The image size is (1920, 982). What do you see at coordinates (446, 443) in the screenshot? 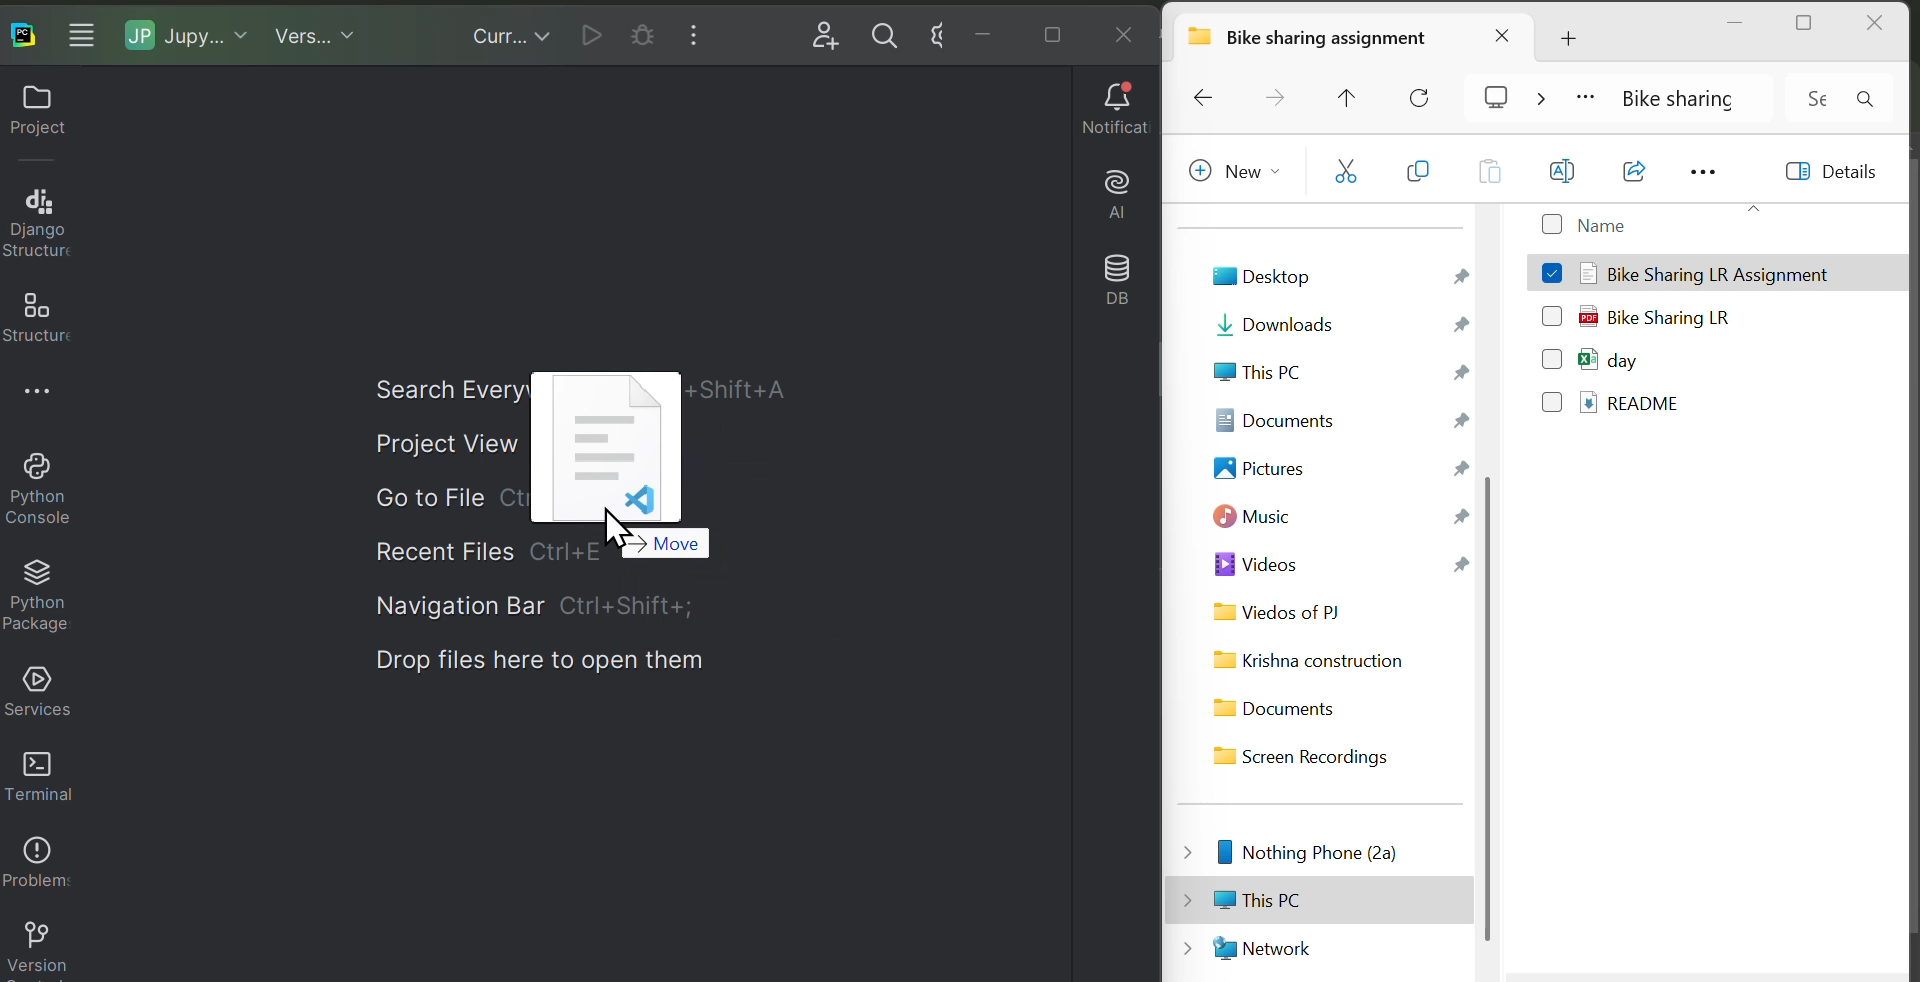
I see `Project view` at bounding box center [446, 443].